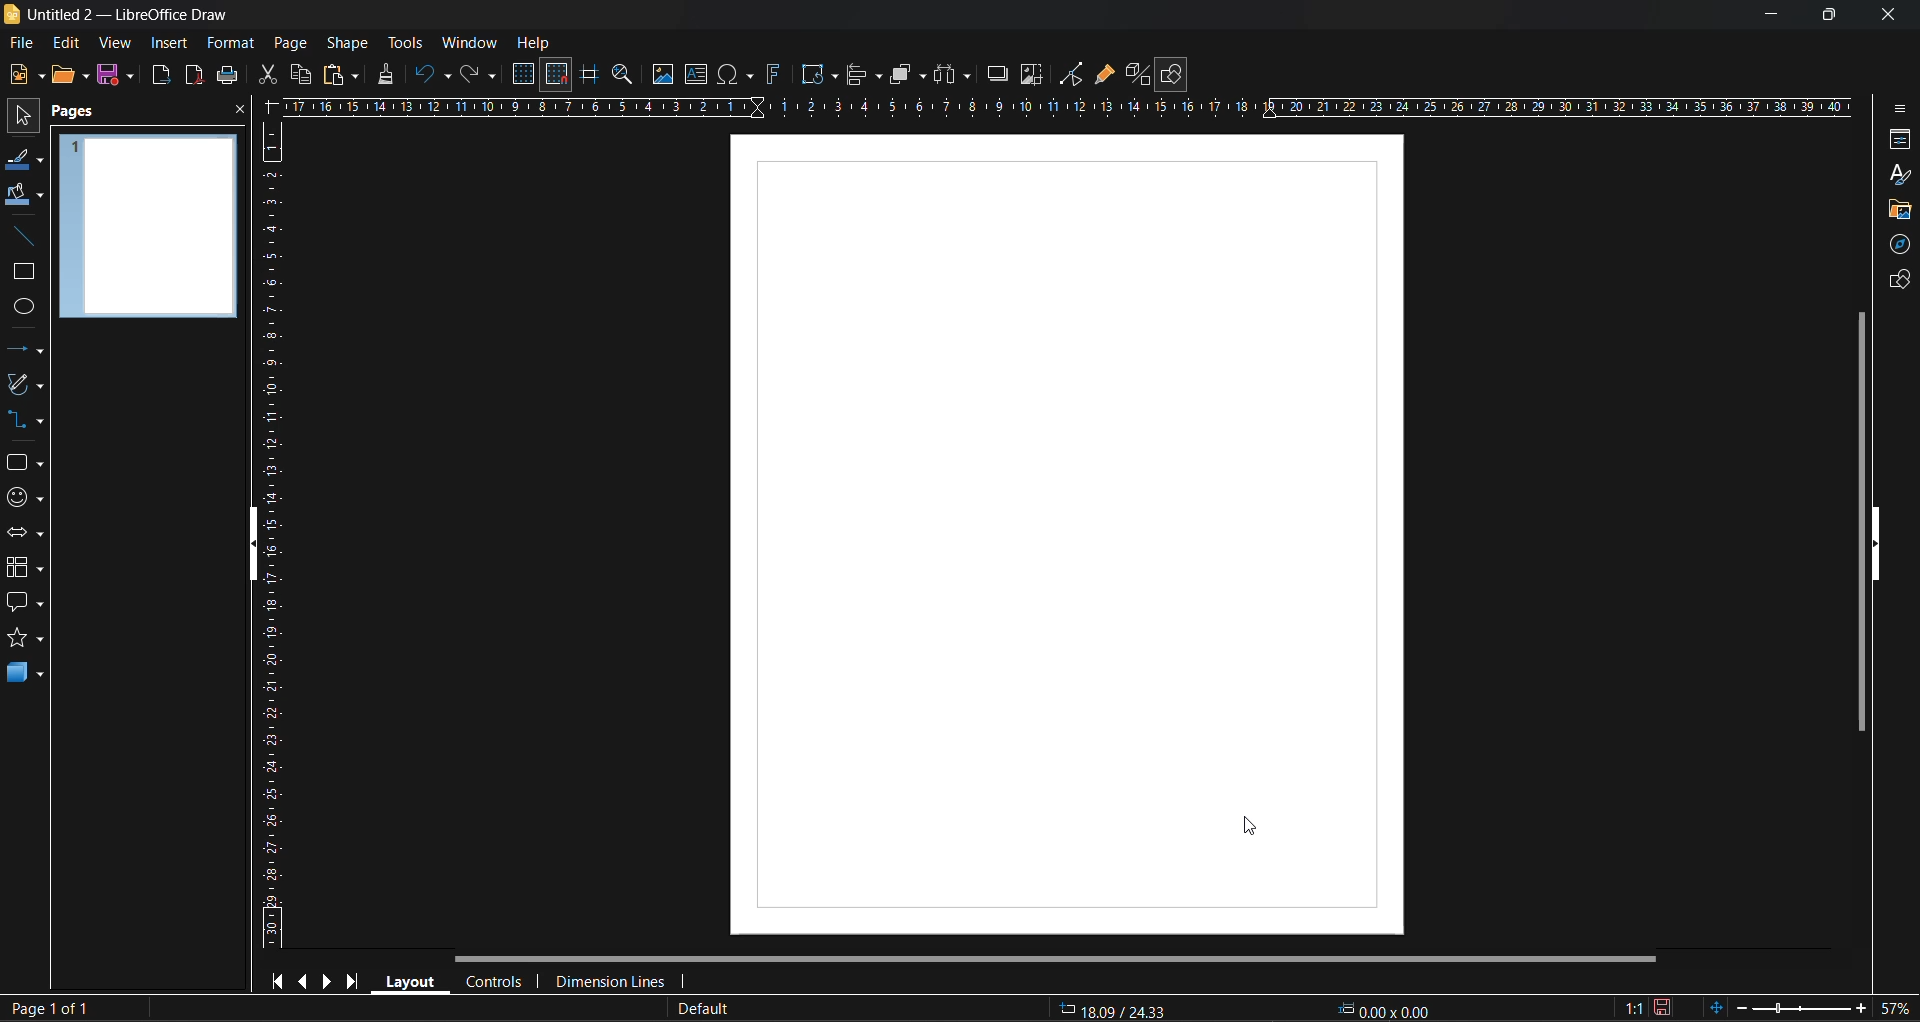  What do you see at coordinates (163, 75) in the screenshot?
I see `export` at bounding box center [163, 75].